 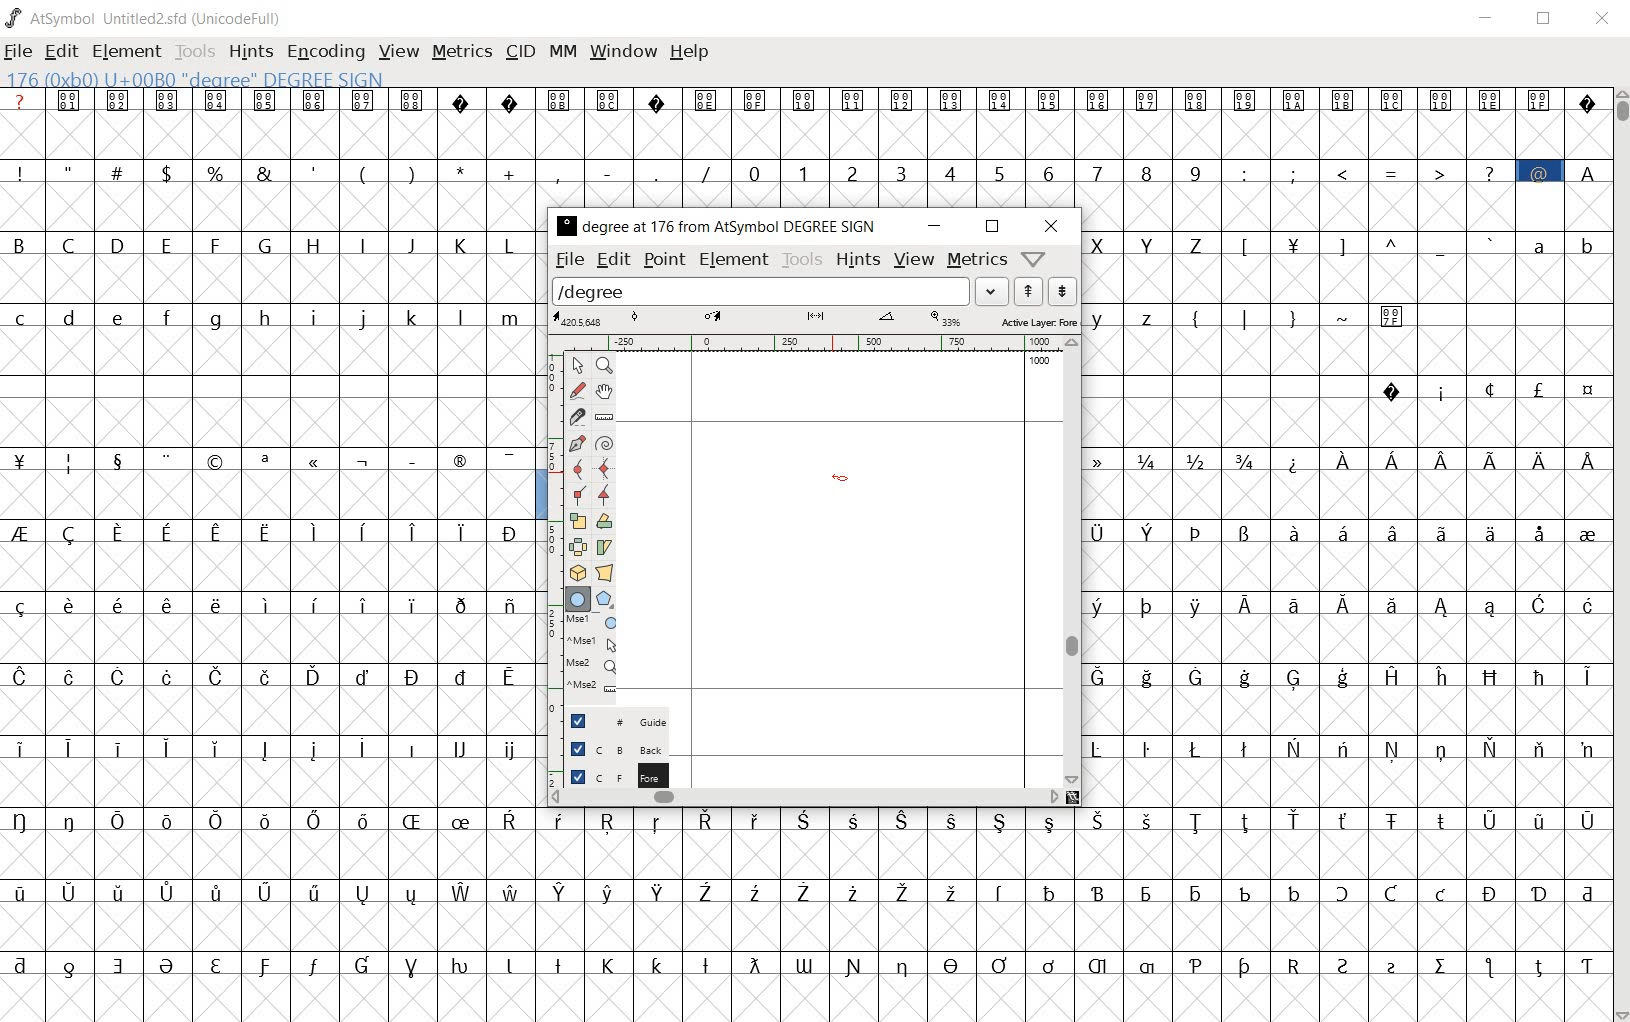 What do you see at coordinates (563, 52) in the screenshot?
I see `mm` at bounding box center [563, 52].